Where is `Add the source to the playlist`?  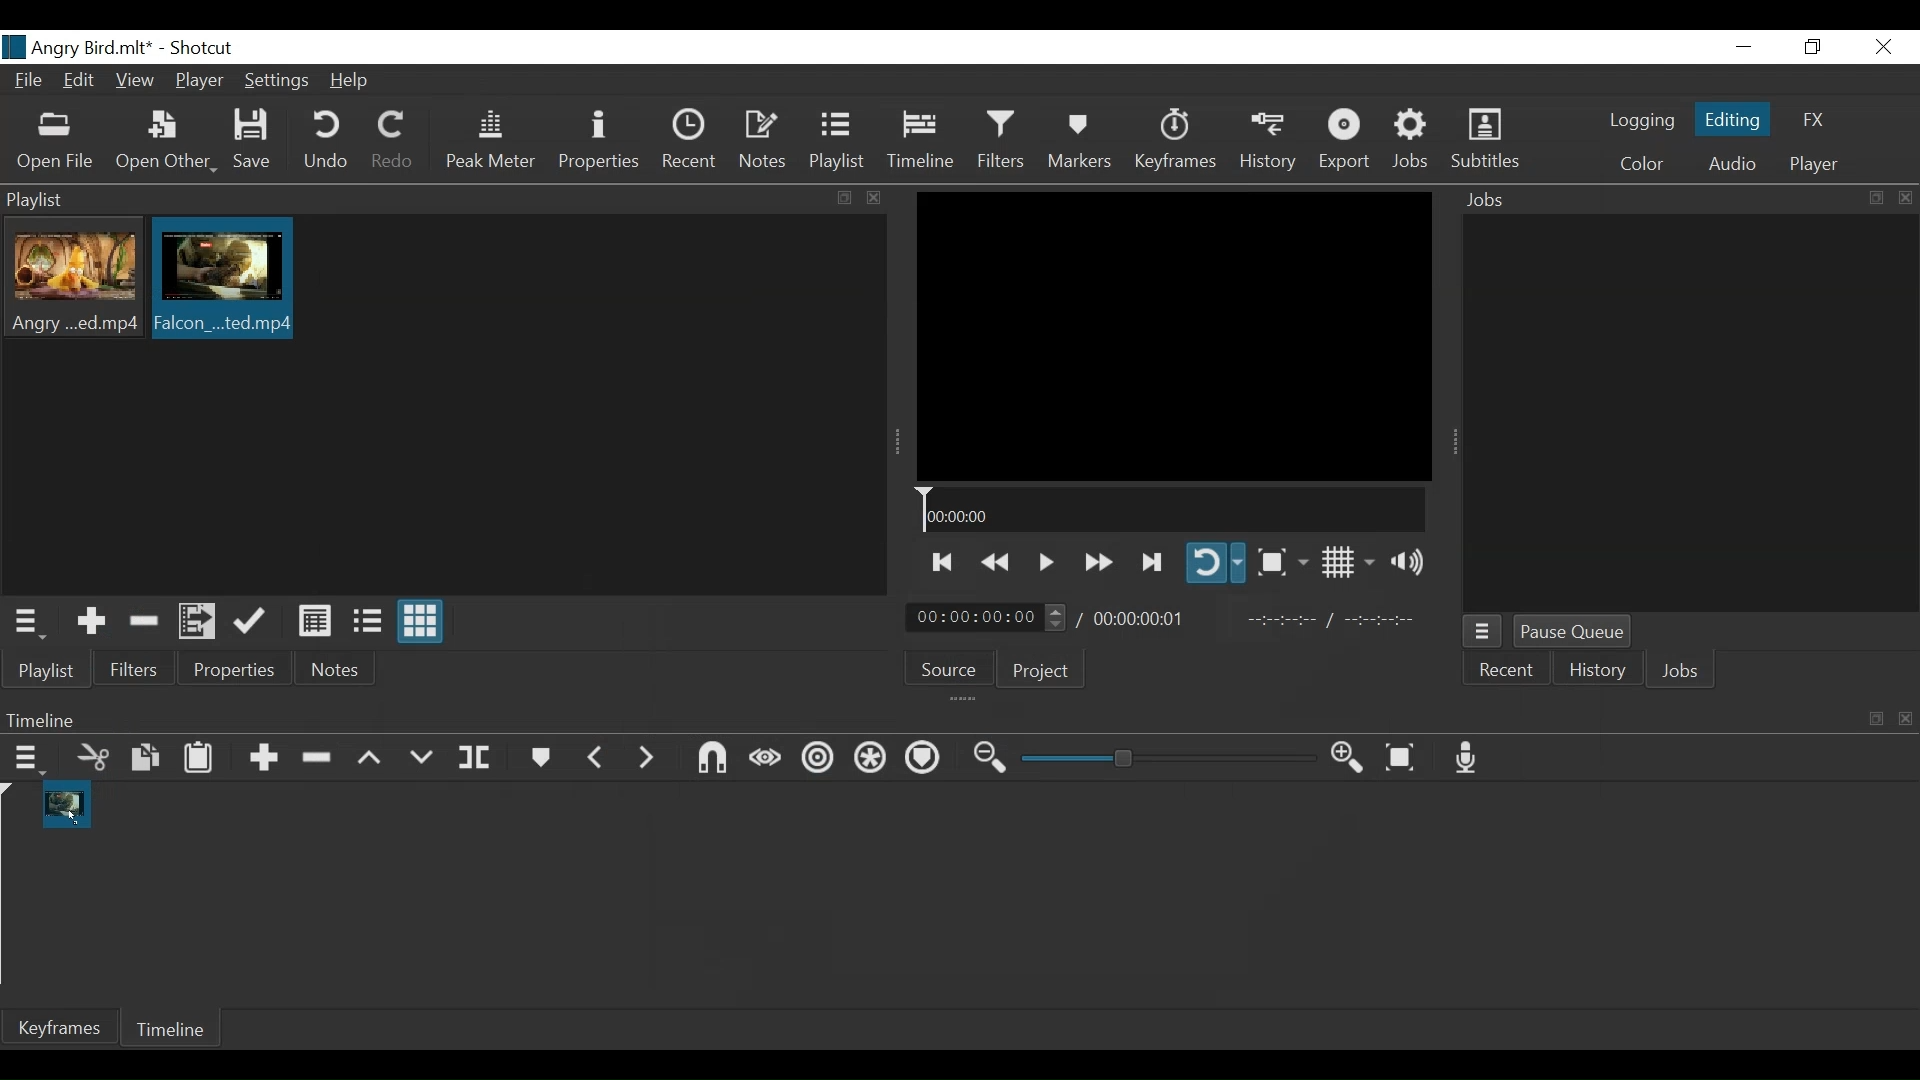 Add the source to the playlist is located at coordinates (93, 622).